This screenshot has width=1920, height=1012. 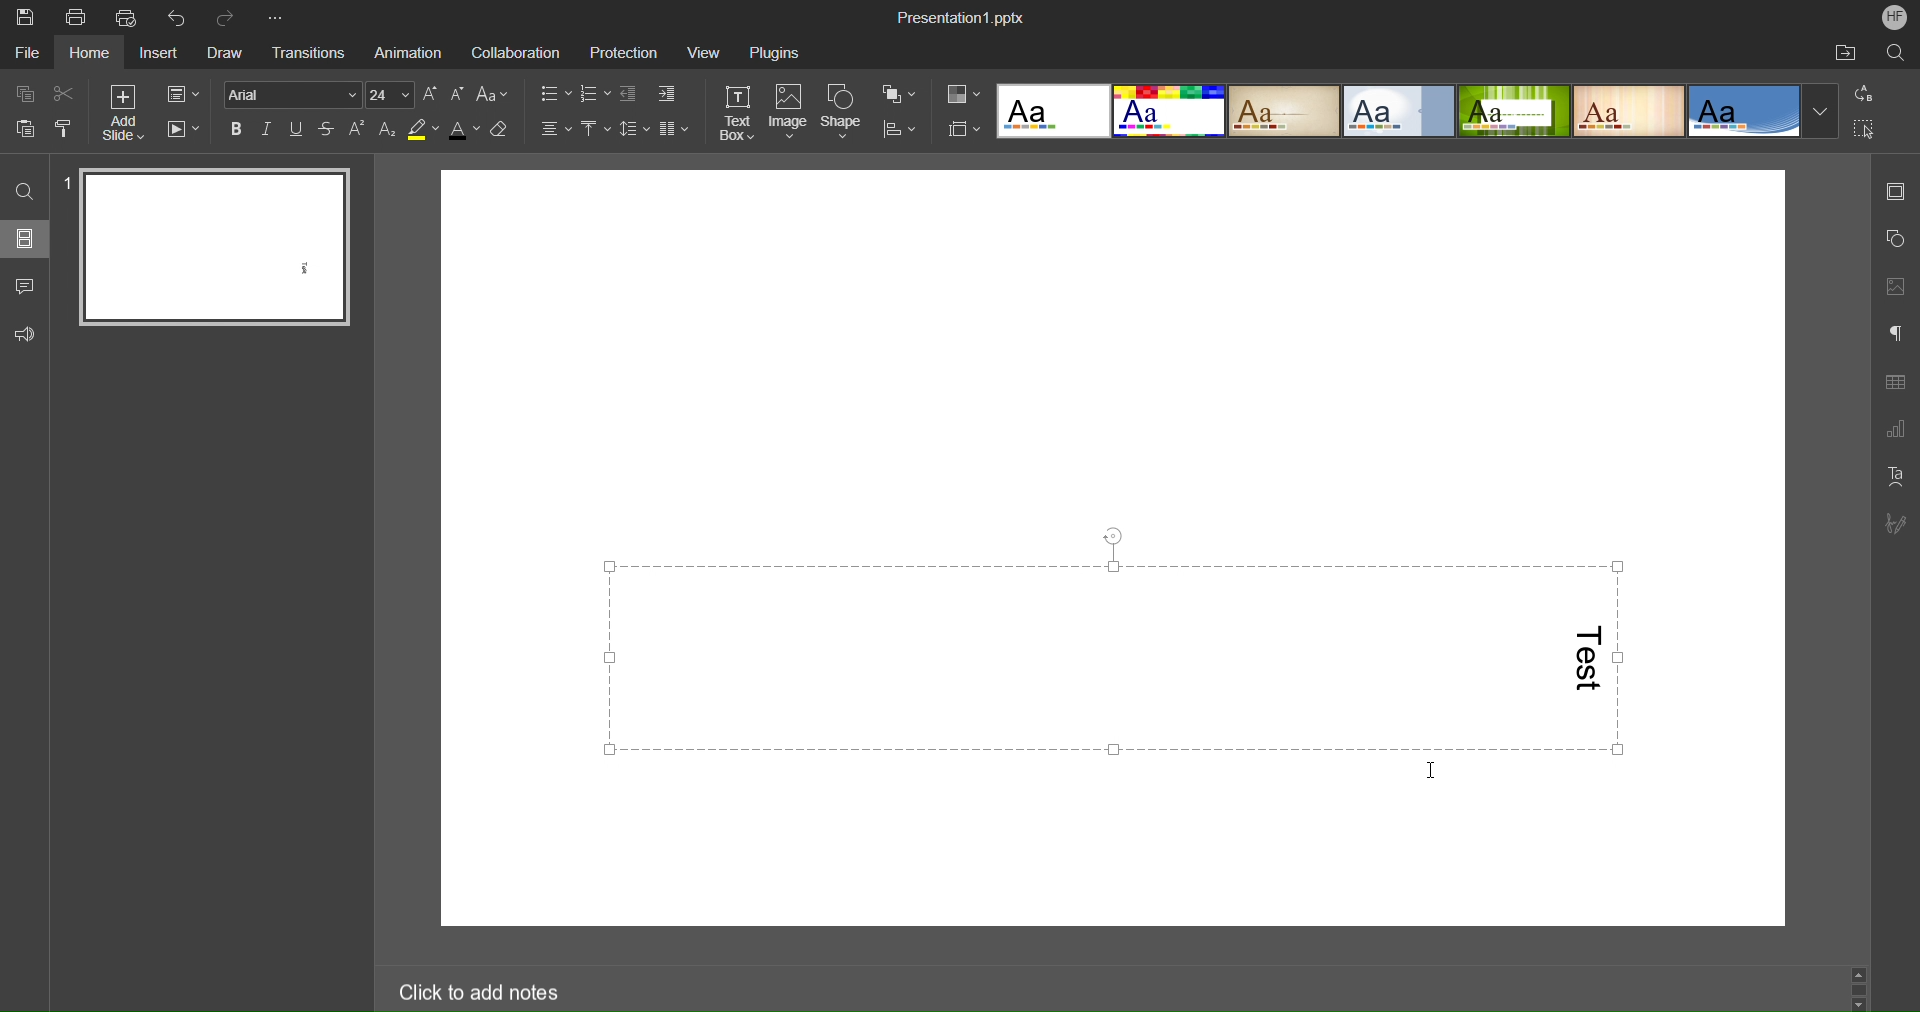 I want to click on Table Settings, so click(x=1895, y=383).